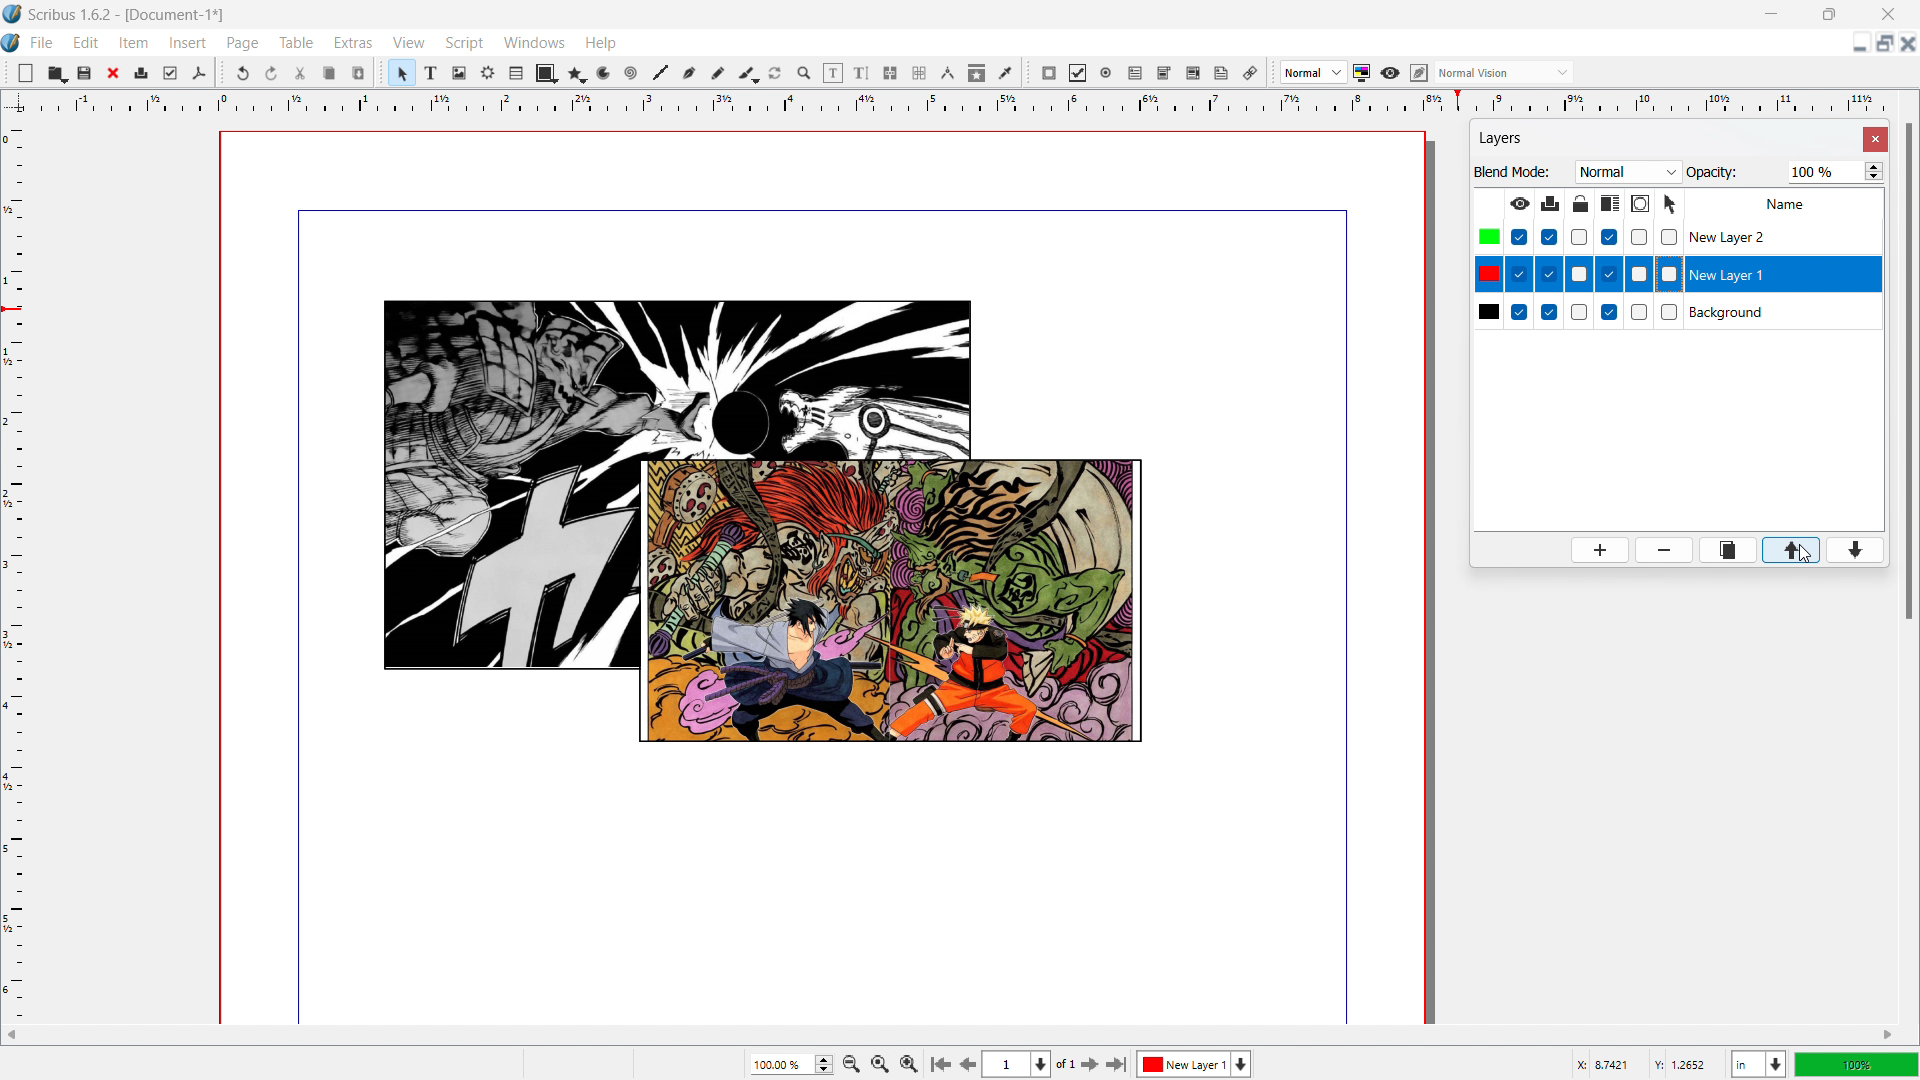 The width and height of the screenshot is (1920, 1080). I want to click on line, so click(633, 73).